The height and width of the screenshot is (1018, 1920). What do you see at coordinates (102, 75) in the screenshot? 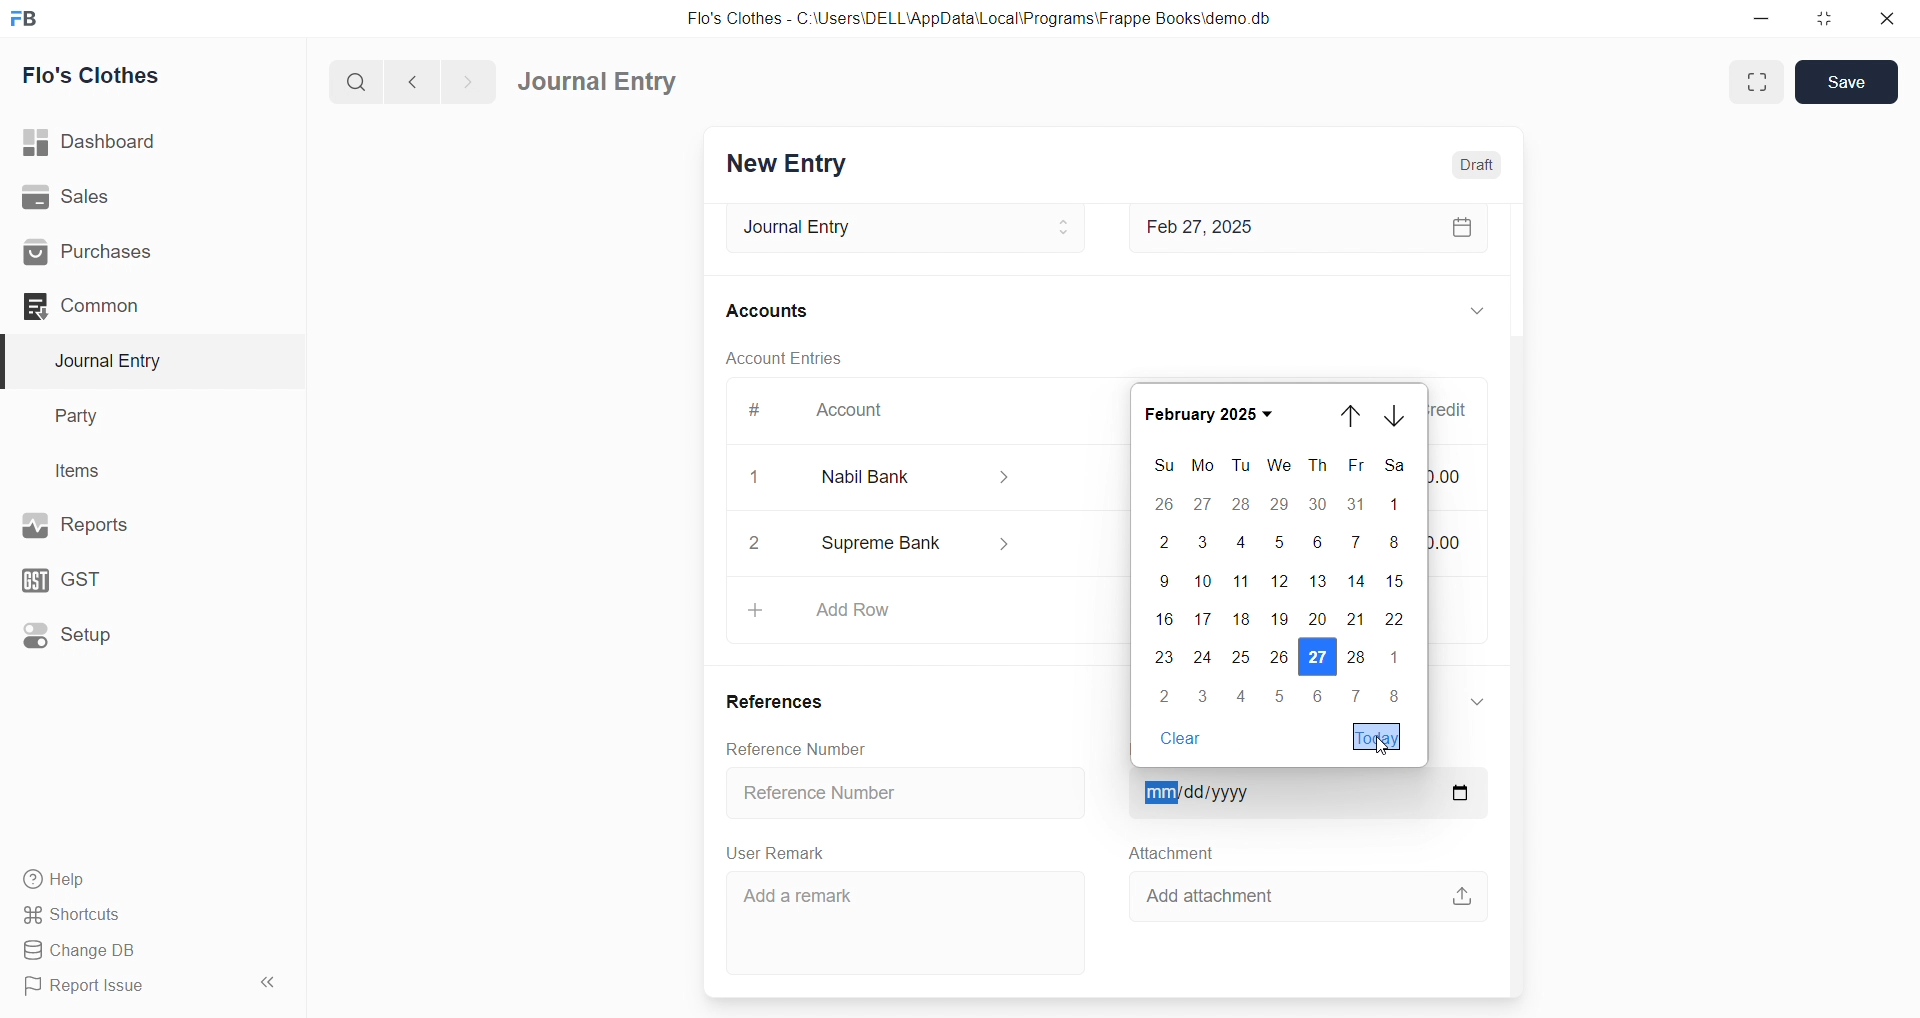
I see `Flo's Clothes` at bounding box center [102, 75].